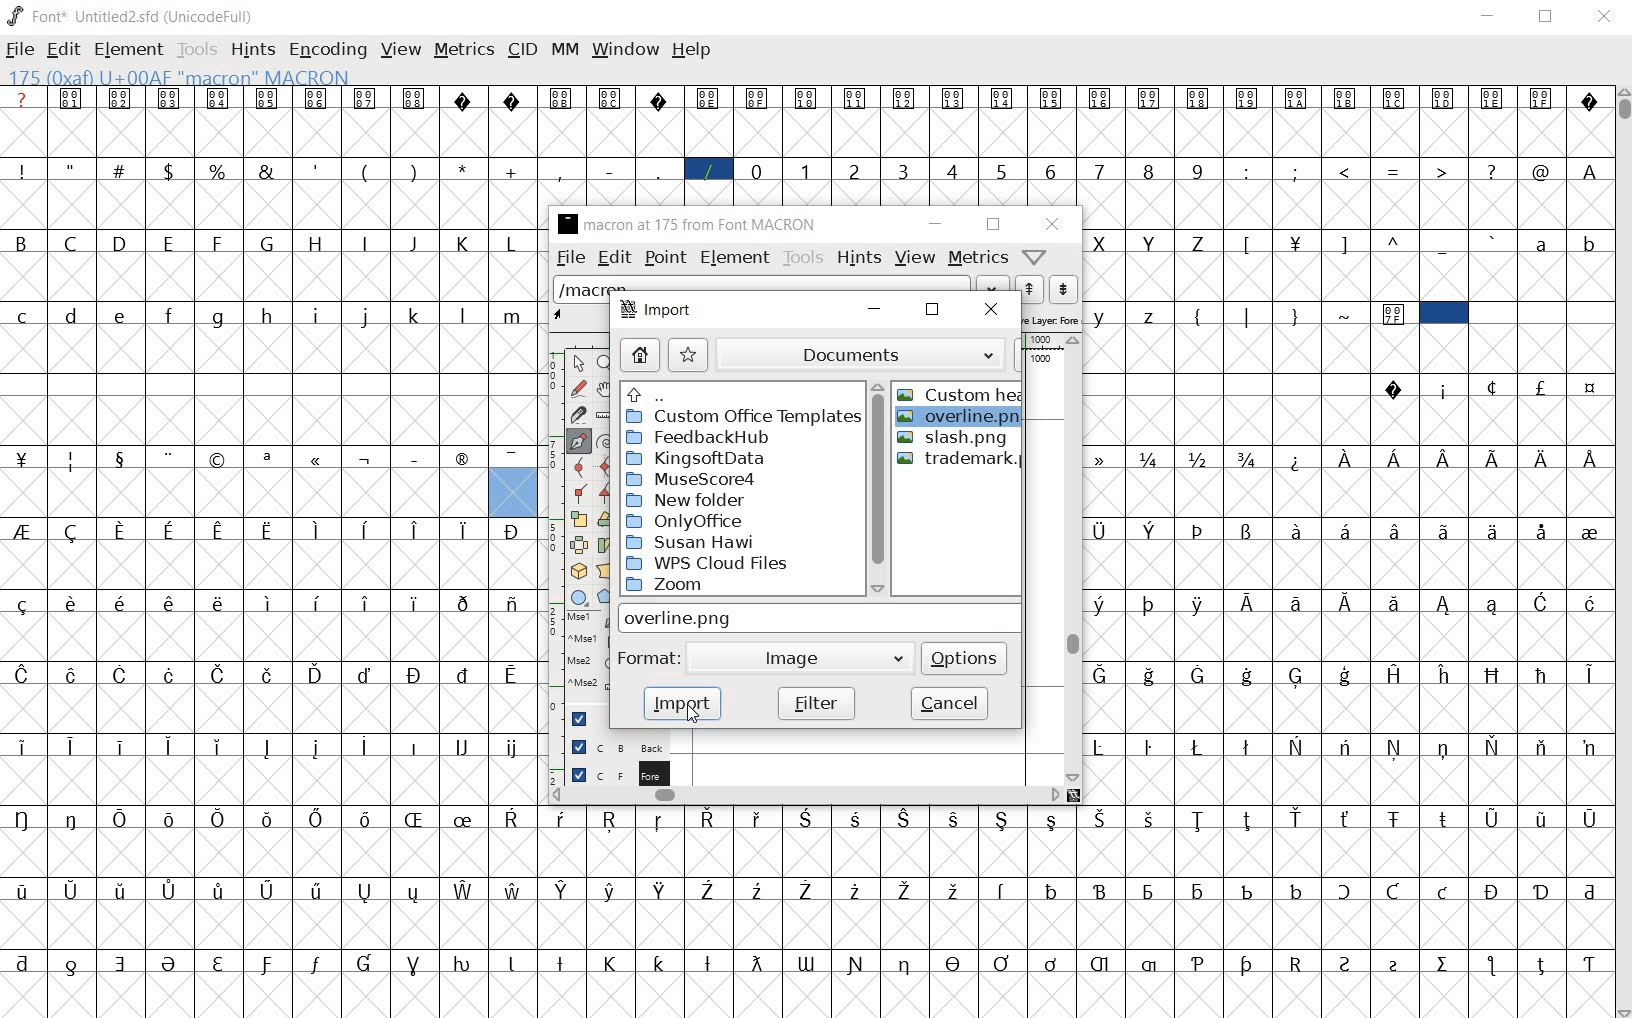  What do you see at coordinates (579, 494) in the screenshot?
I see `corner` at bounding box center [579, 494].